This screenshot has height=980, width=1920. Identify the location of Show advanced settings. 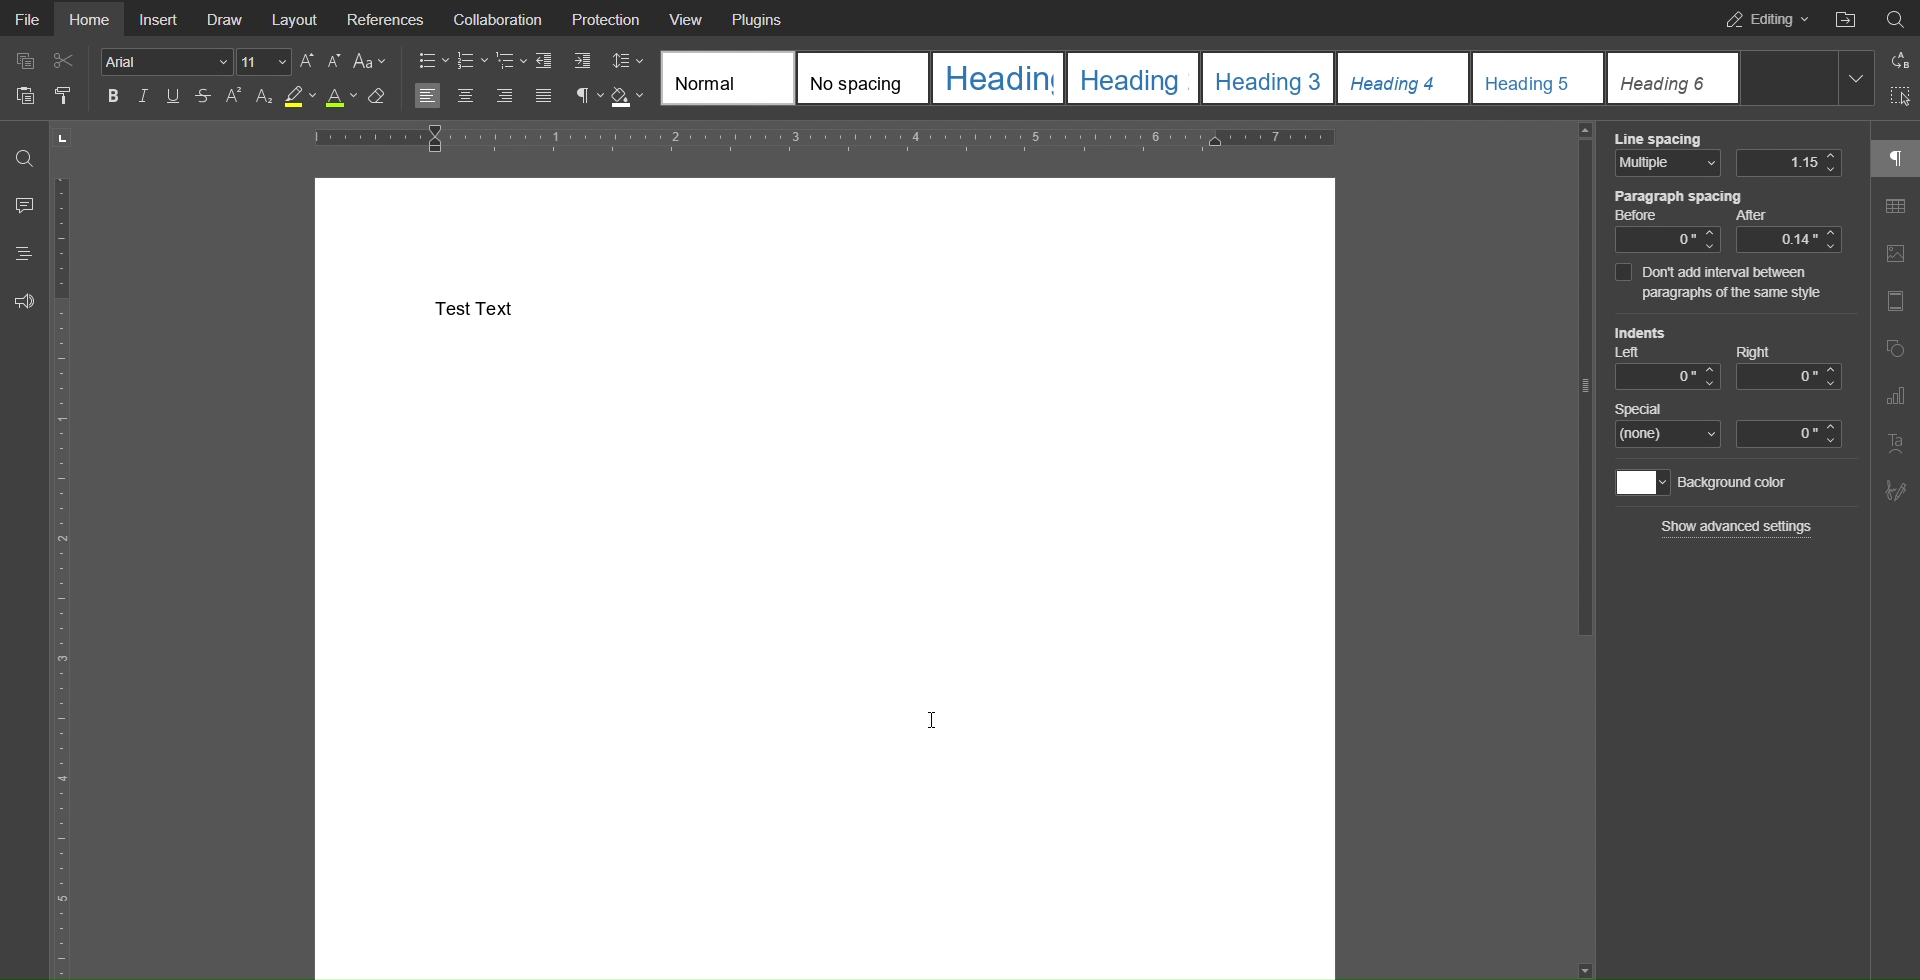
(1738, 526).